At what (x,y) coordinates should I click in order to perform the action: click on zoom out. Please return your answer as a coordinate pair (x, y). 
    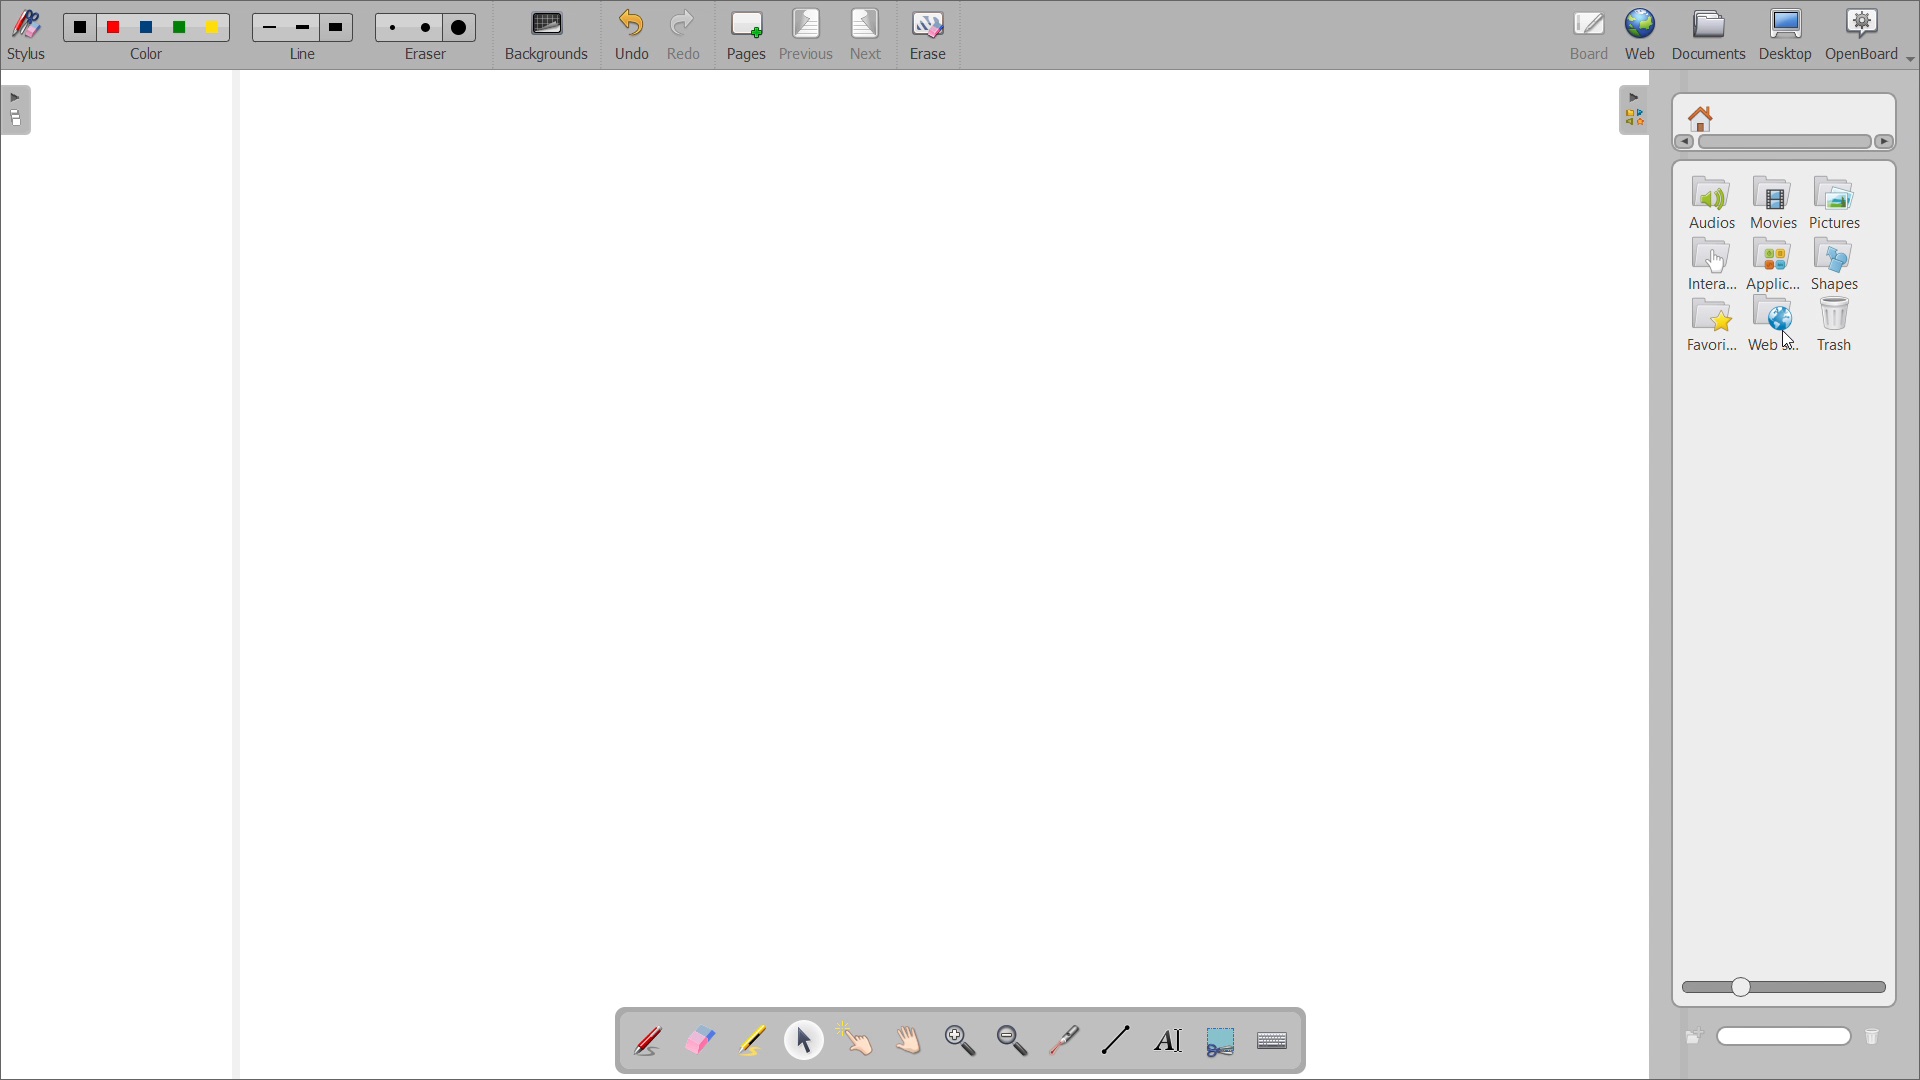
    Looking at the image, I should click on (1013, 1040).